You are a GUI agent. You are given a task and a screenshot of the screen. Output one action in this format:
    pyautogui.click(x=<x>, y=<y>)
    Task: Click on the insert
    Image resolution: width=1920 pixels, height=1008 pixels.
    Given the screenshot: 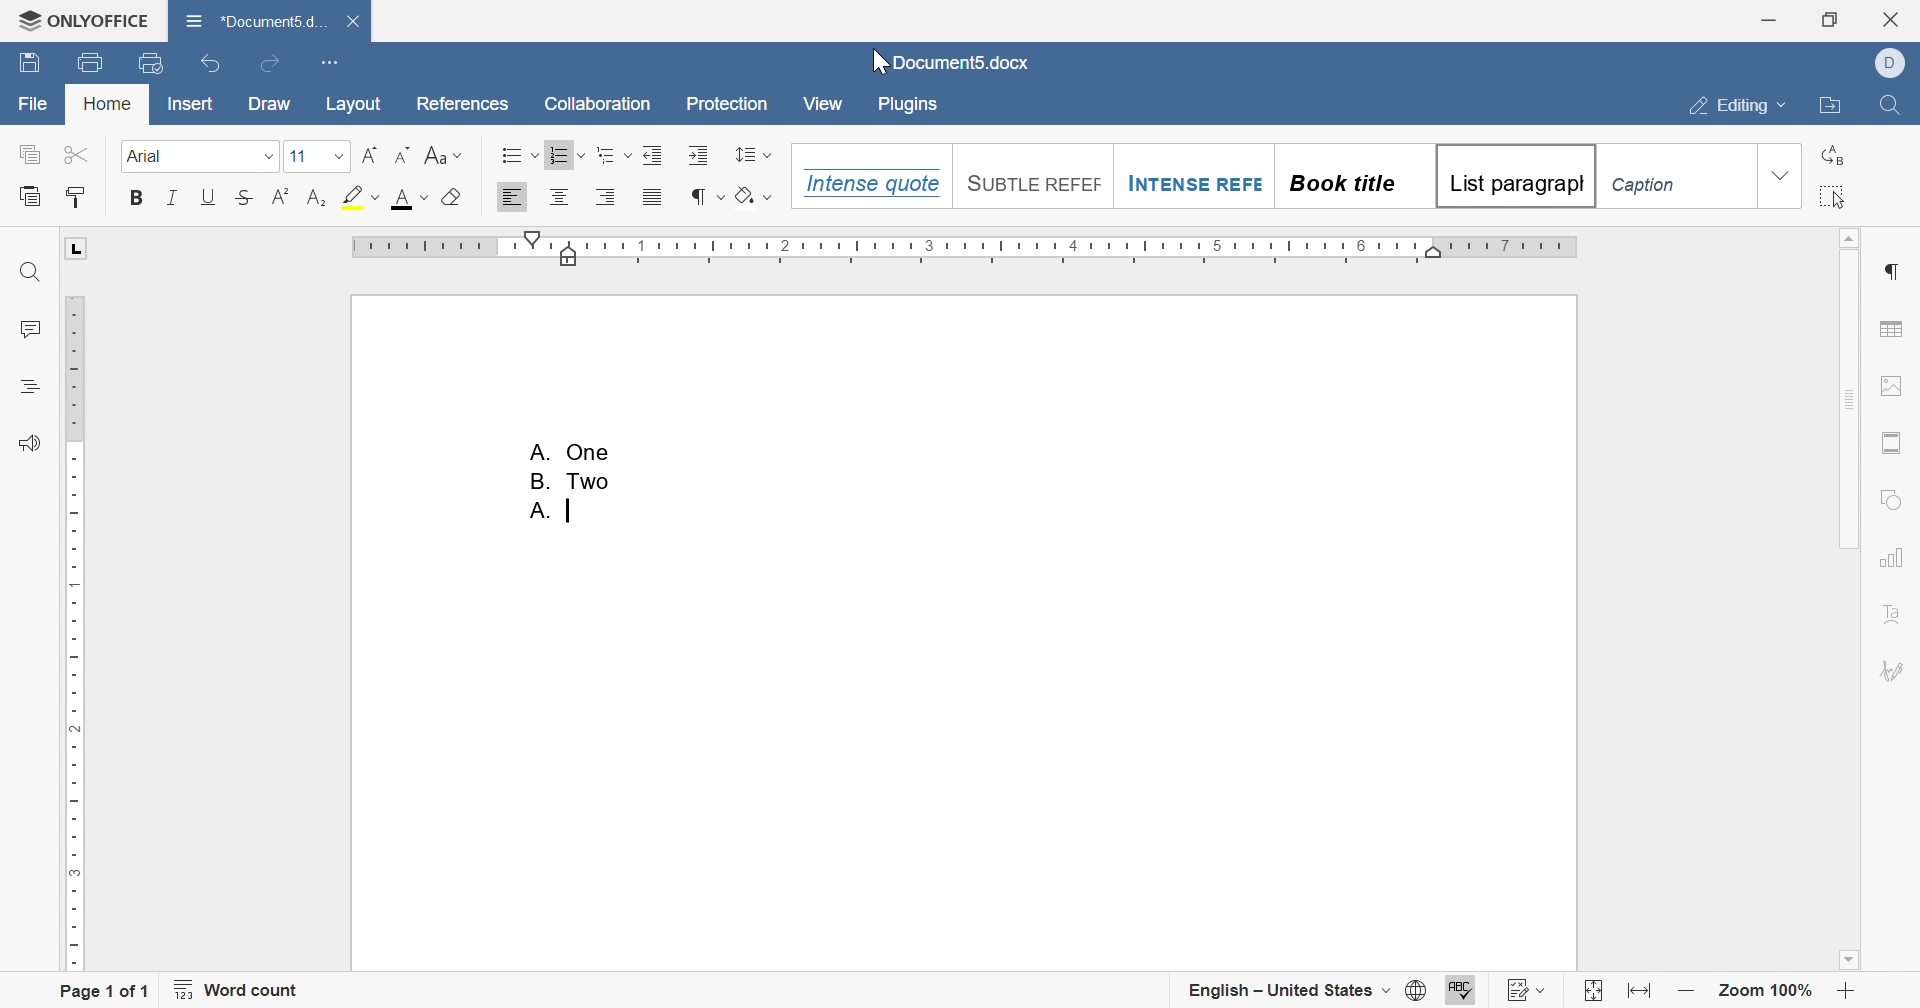 What is the action you would take?
    pyautogui.click(x=191, y=103)
    